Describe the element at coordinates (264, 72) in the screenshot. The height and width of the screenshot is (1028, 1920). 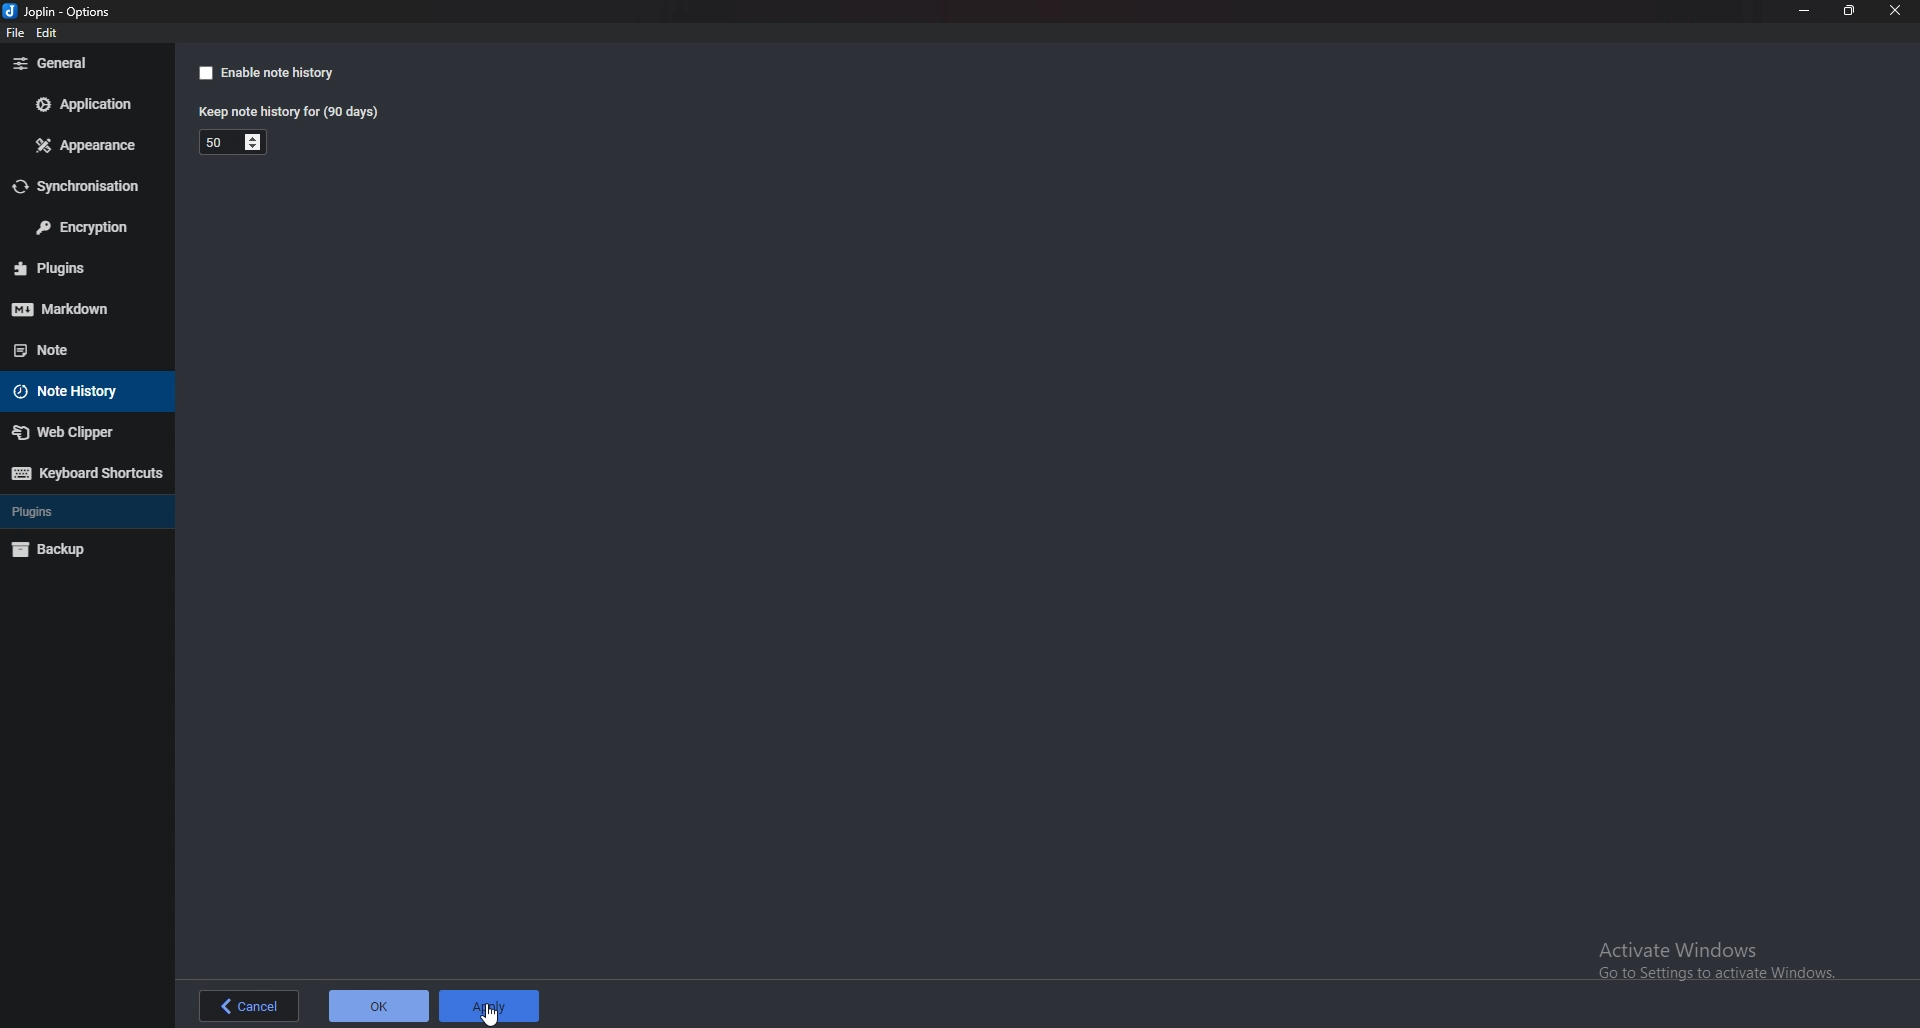
I see `Enable note history` at that location.